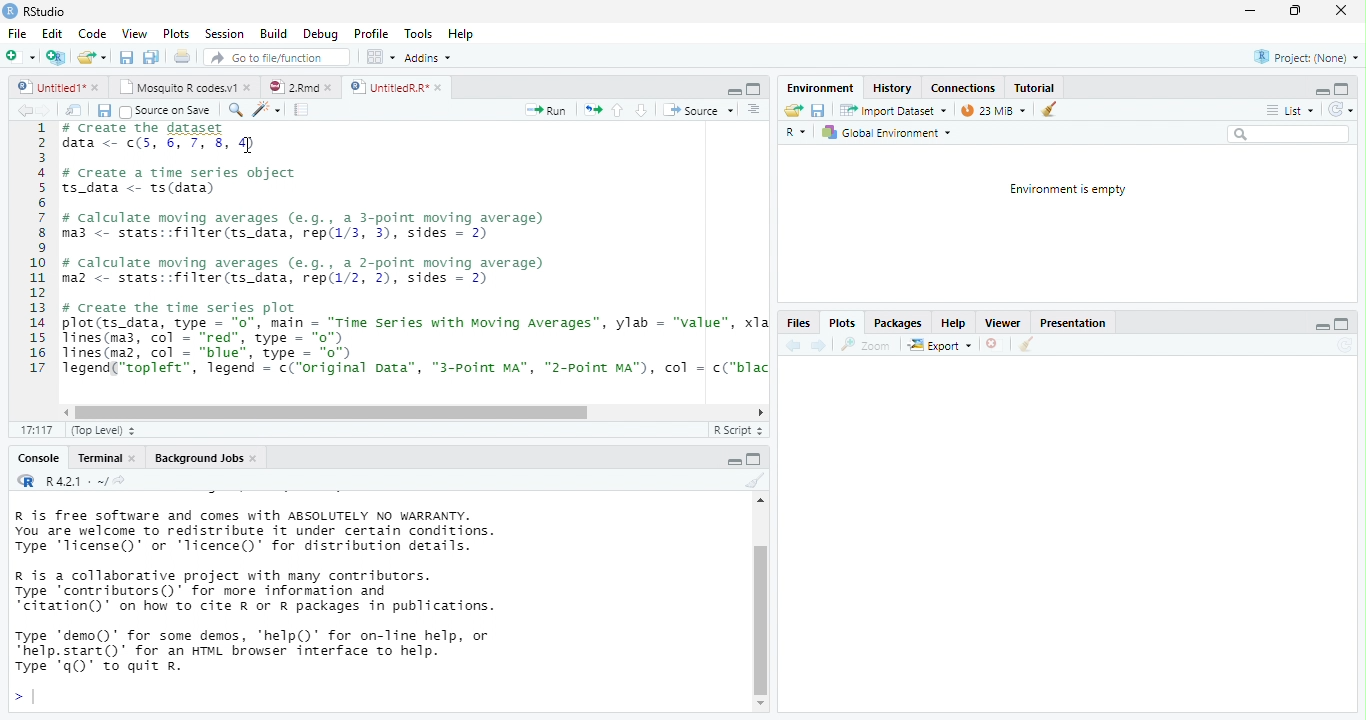 The height and width of the screenshot is (720, 1366). What do you see at coordinates (1340, 11) in the screenshot?
I see `close` at bounding box center [1340, 11].